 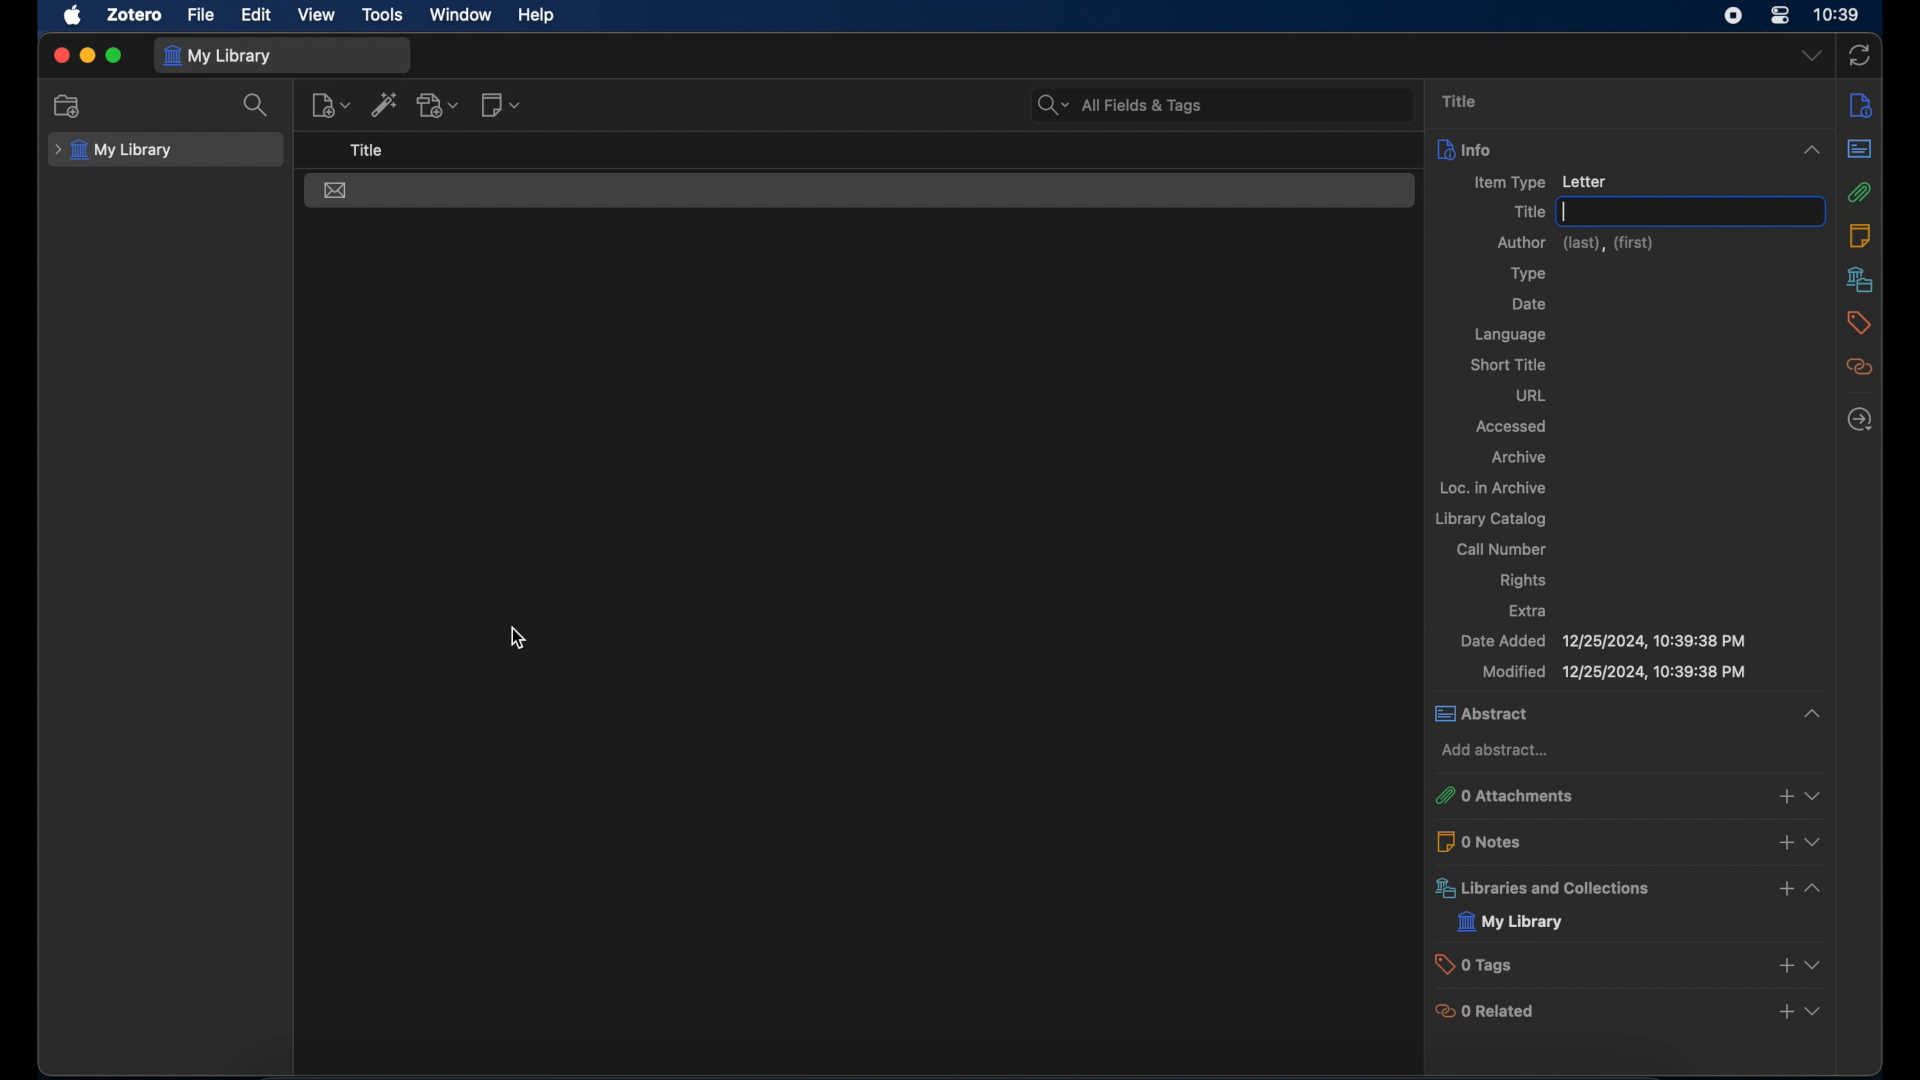 What do you see at coordinates (1615, 671) in the screenshot?
I see `modified` at bounding box center [1615, 671].